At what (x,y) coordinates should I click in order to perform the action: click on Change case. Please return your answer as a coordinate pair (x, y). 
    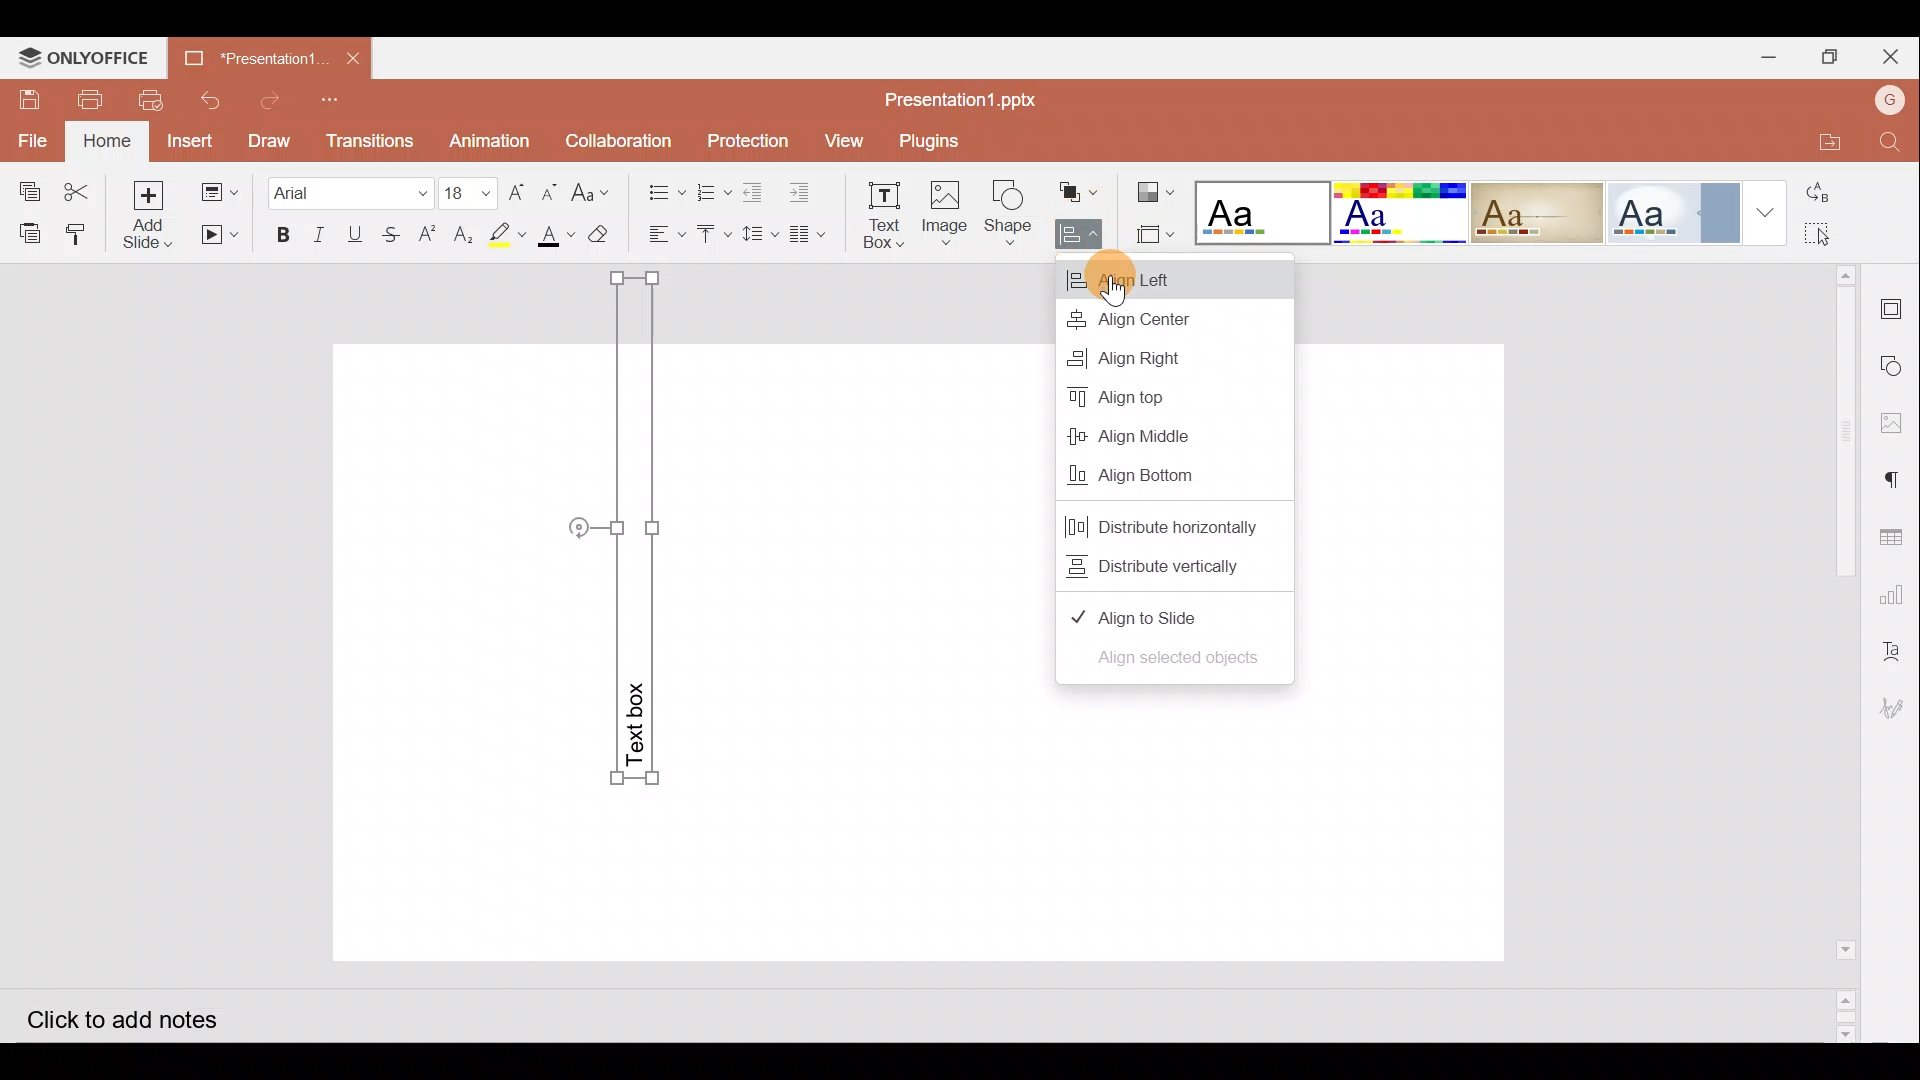
    Looking at the image, I should click on (595, 189).